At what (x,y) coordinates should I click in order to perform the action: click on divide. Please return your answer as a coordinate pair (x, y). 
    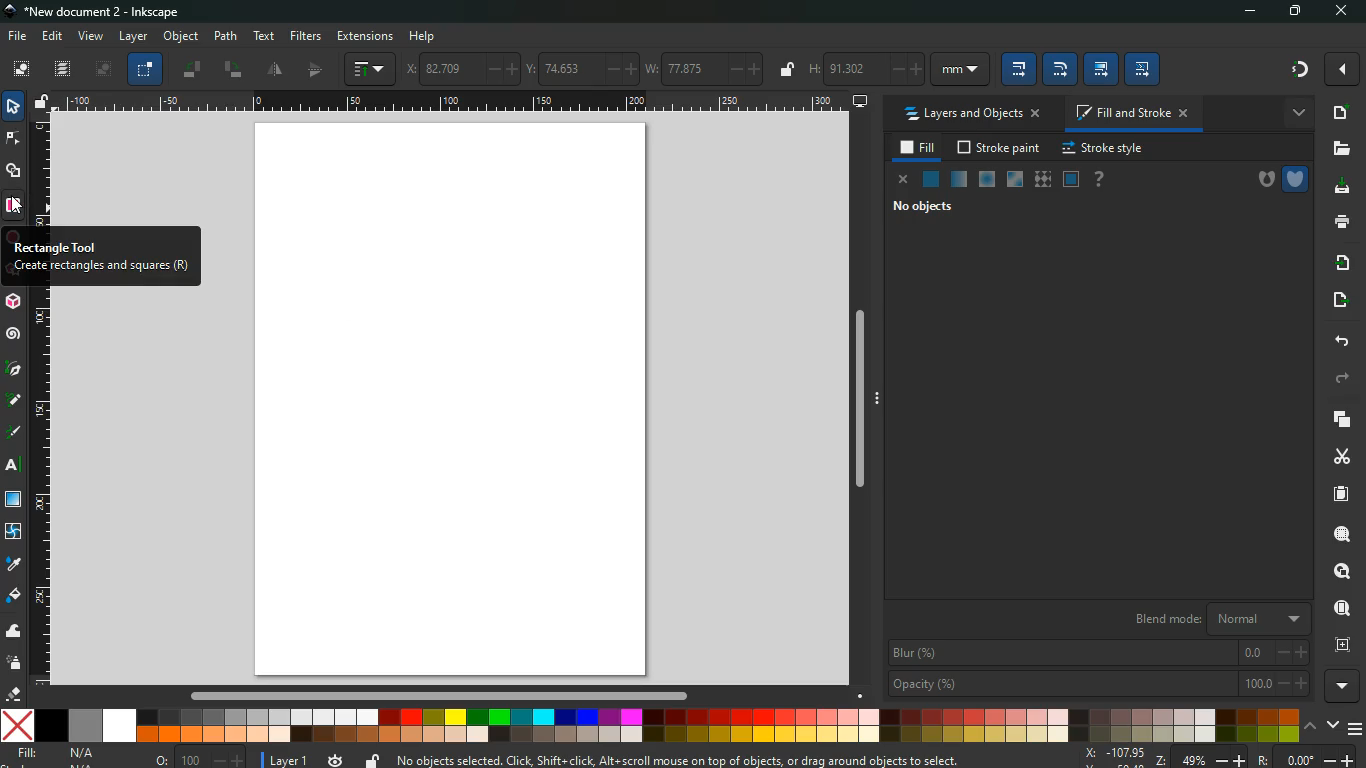
    Looking at the image, I should click on (318, 72).